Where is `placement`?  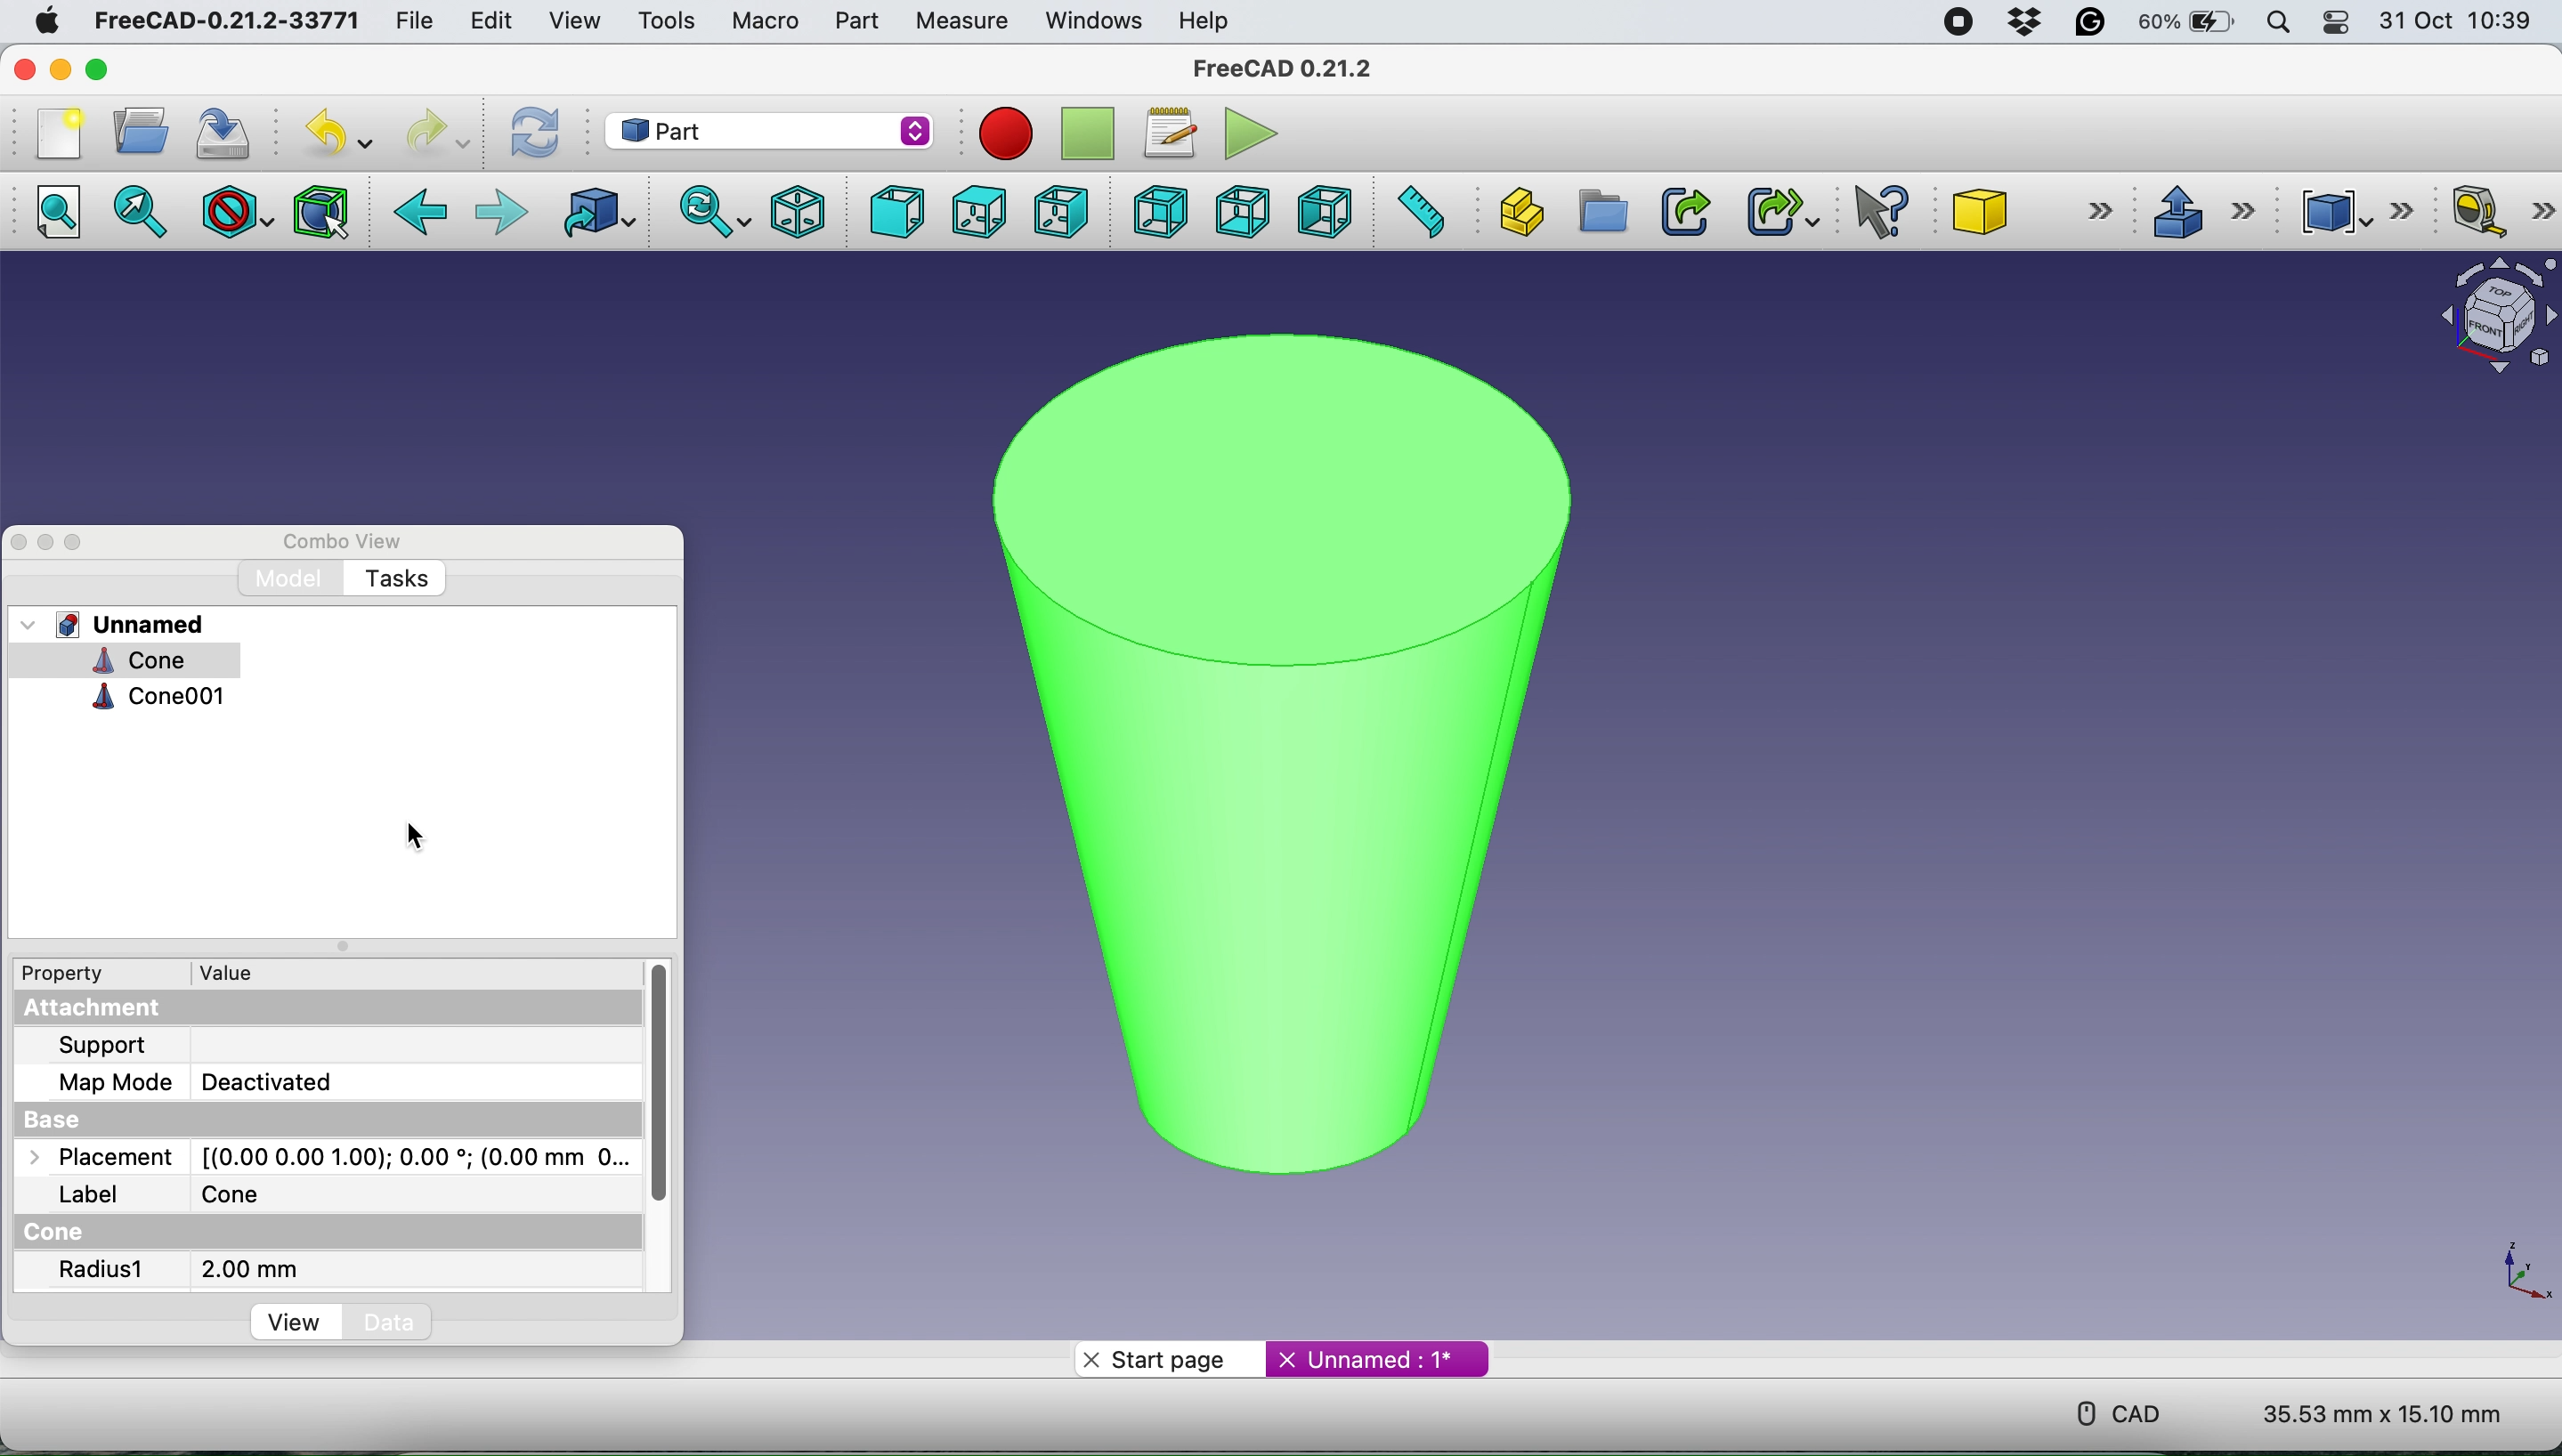 placement is located at coordinates (320, 1159).